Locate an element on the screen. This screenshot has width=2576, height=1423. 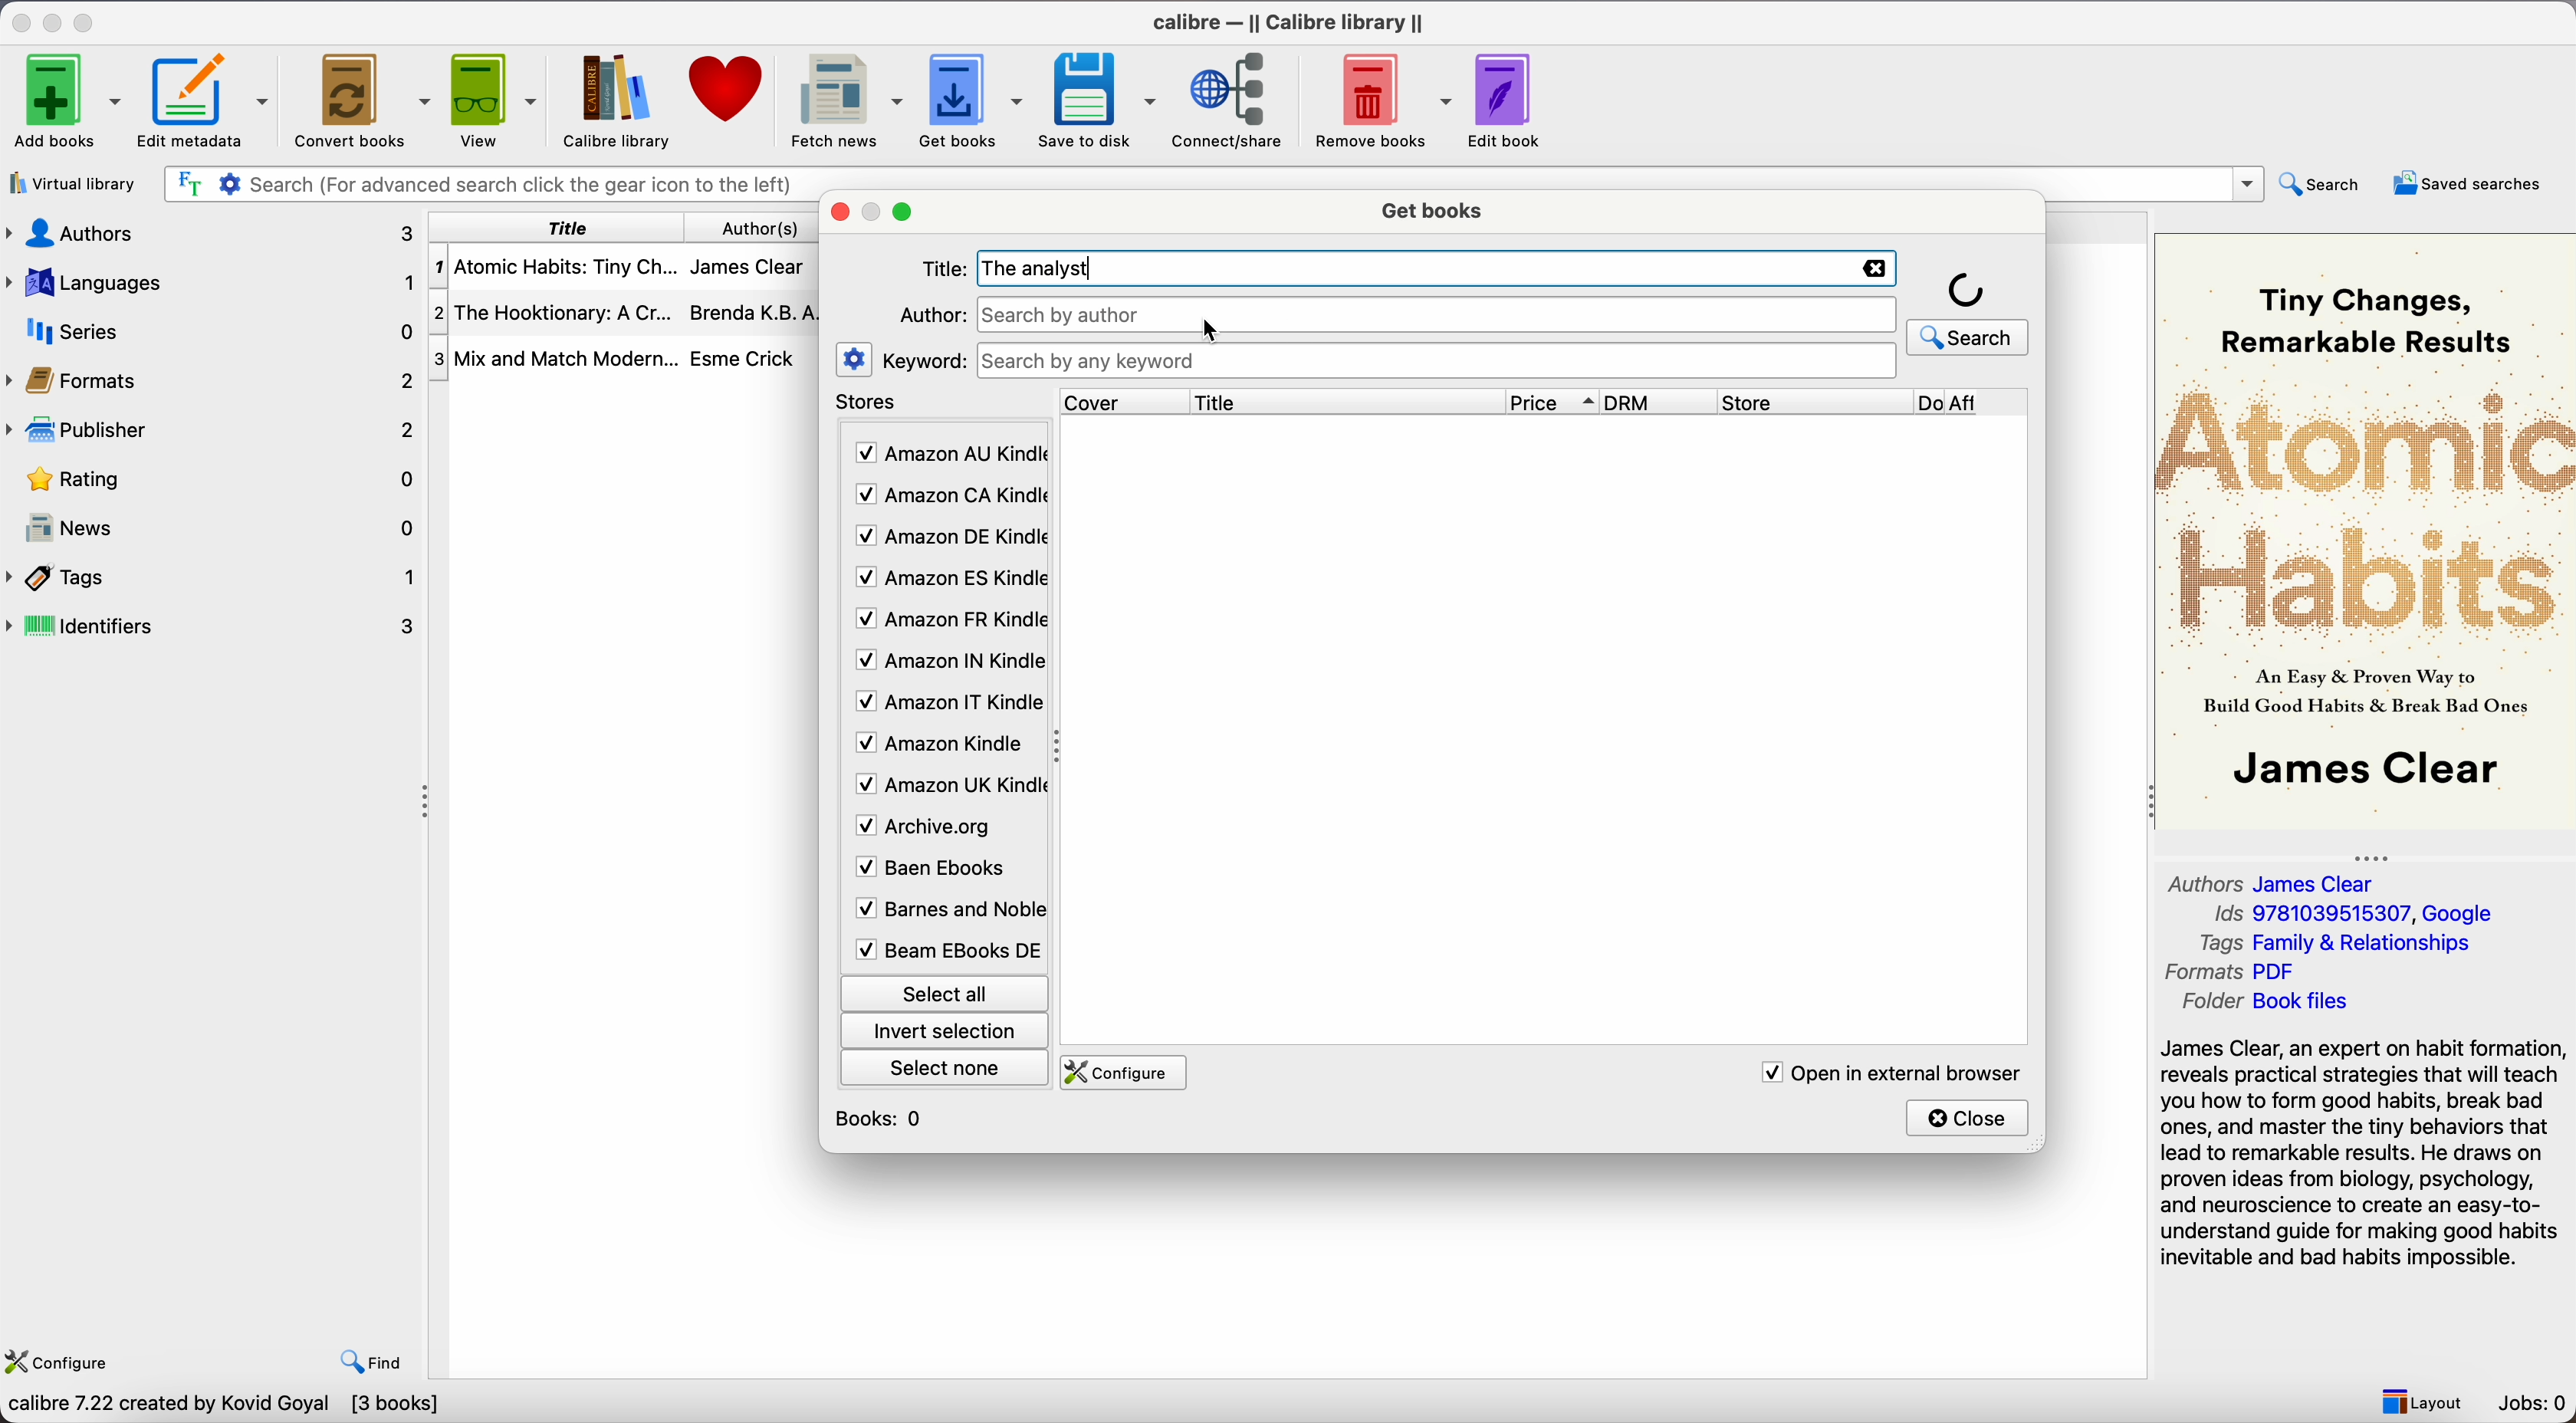
layout is located at coordinates (2421, 1402).